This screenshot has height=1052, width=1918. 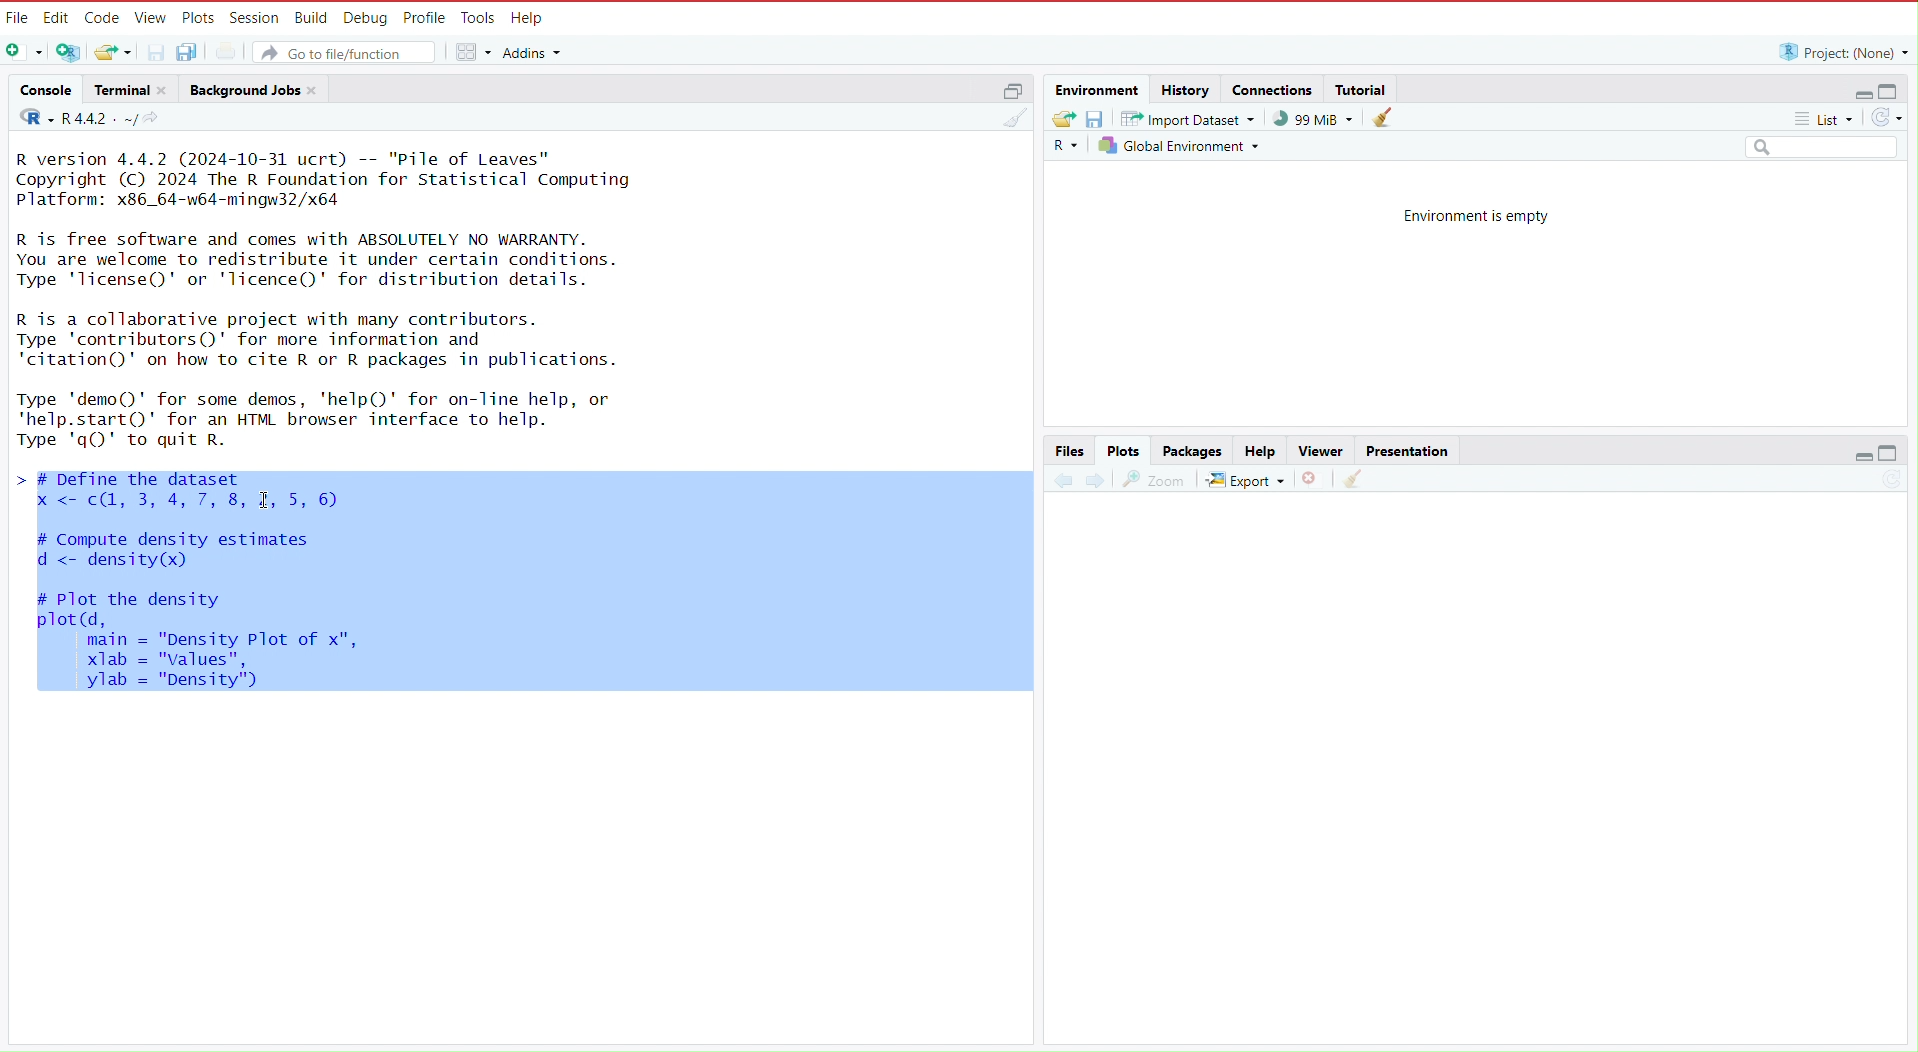 What do you see at coordinates (536, 52) in the screenshot?
I see `addins` at bounding box center [536, 52].